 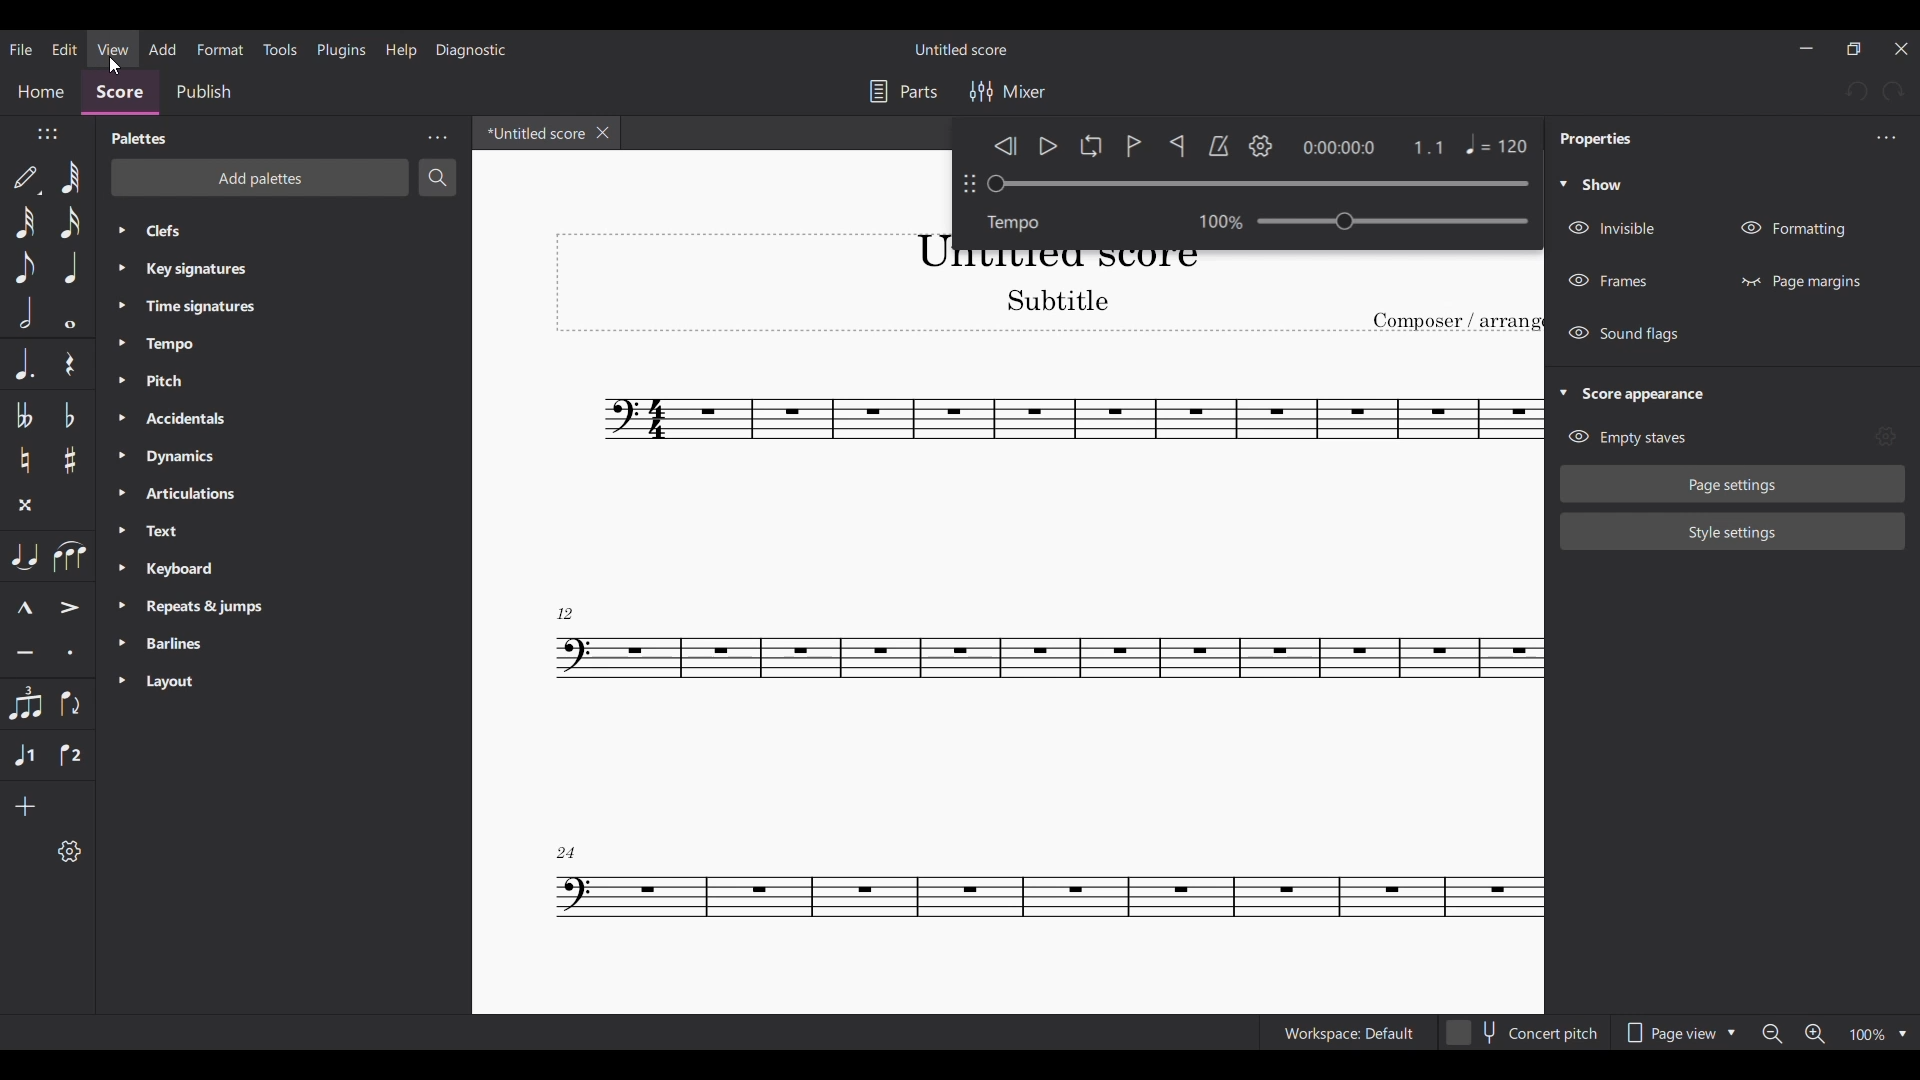 What do you see at coordinates (25, 755) in the screenshot?
I see `Voice 1` at bounding box center [25, 755].